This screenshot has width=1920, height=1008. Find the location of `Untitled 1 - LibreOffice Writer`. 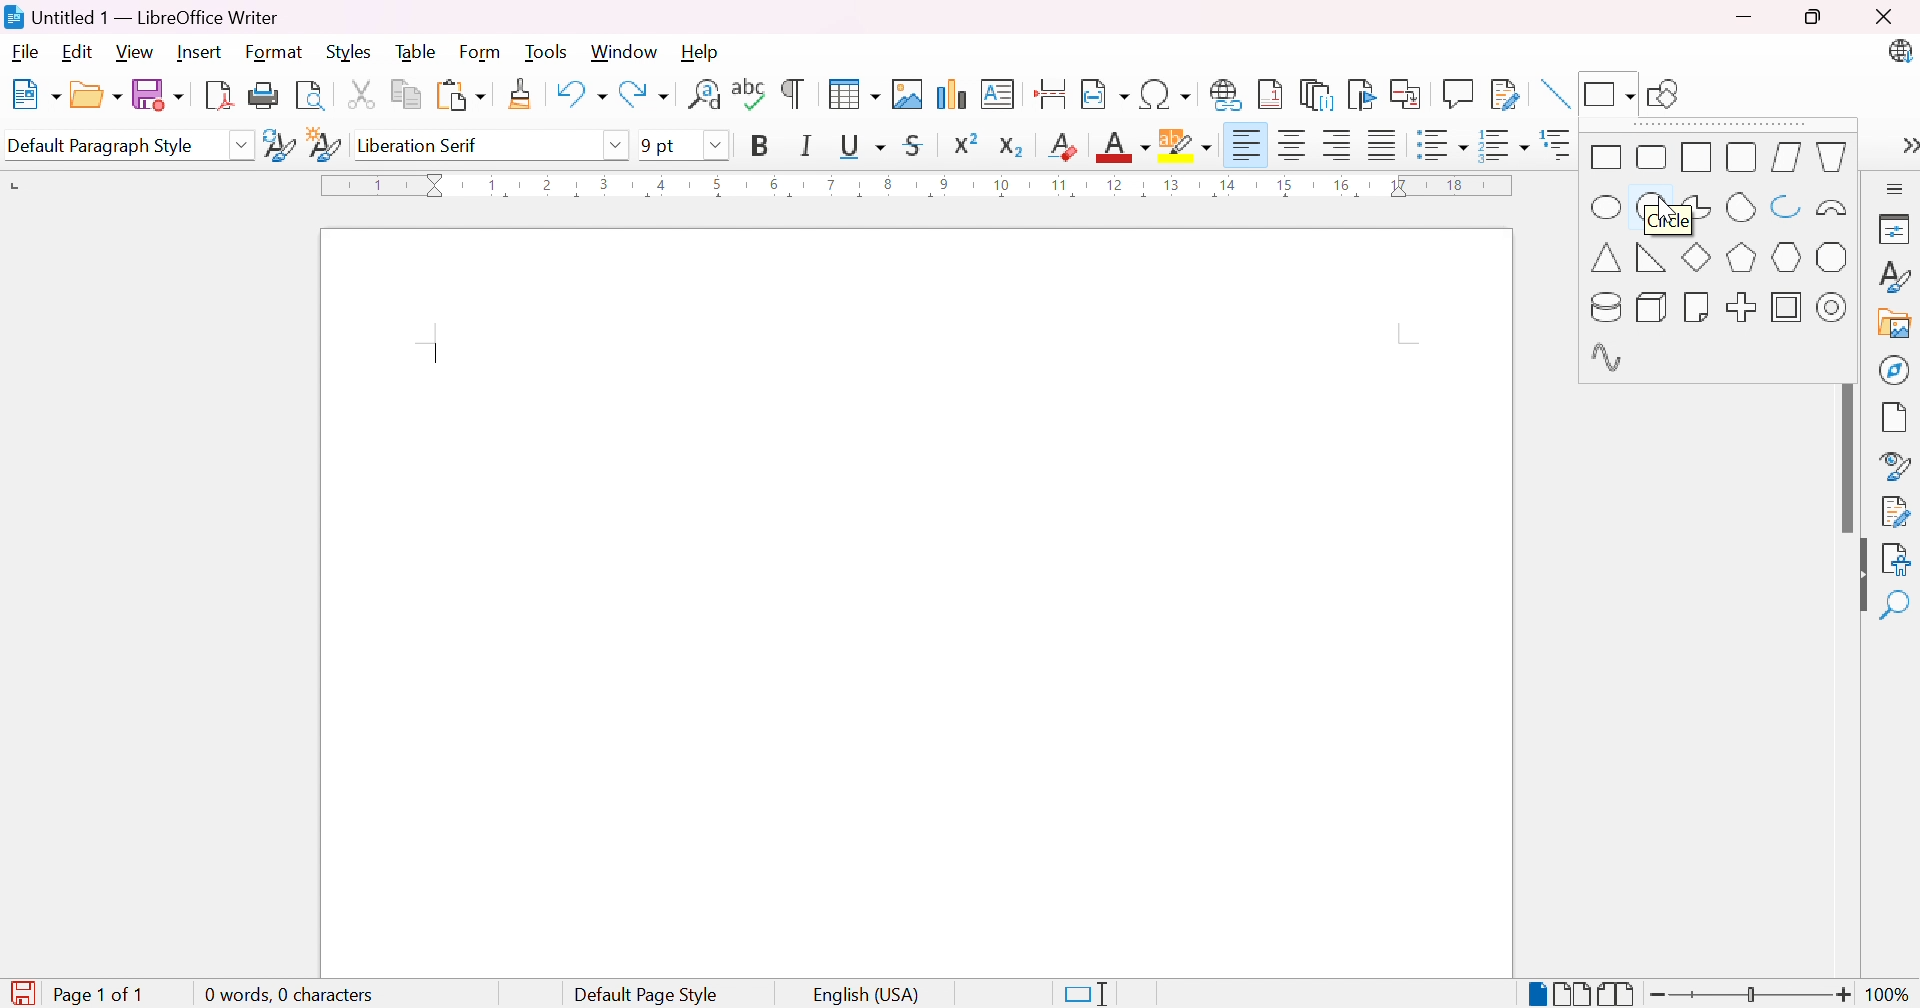

Untitled 1 - LibreOffice Writer is located at coordinates (141, 17).